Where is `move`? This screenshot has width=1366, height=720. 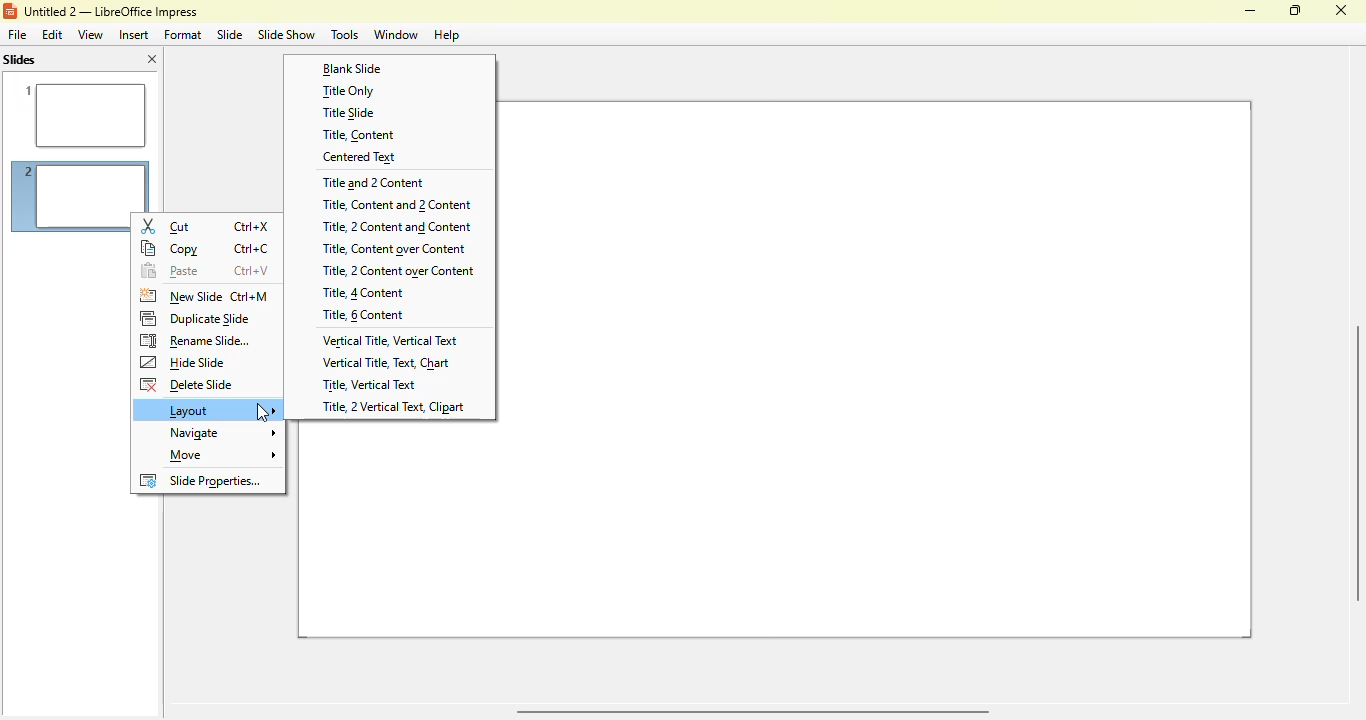 move is located at coordinates (221, 455).